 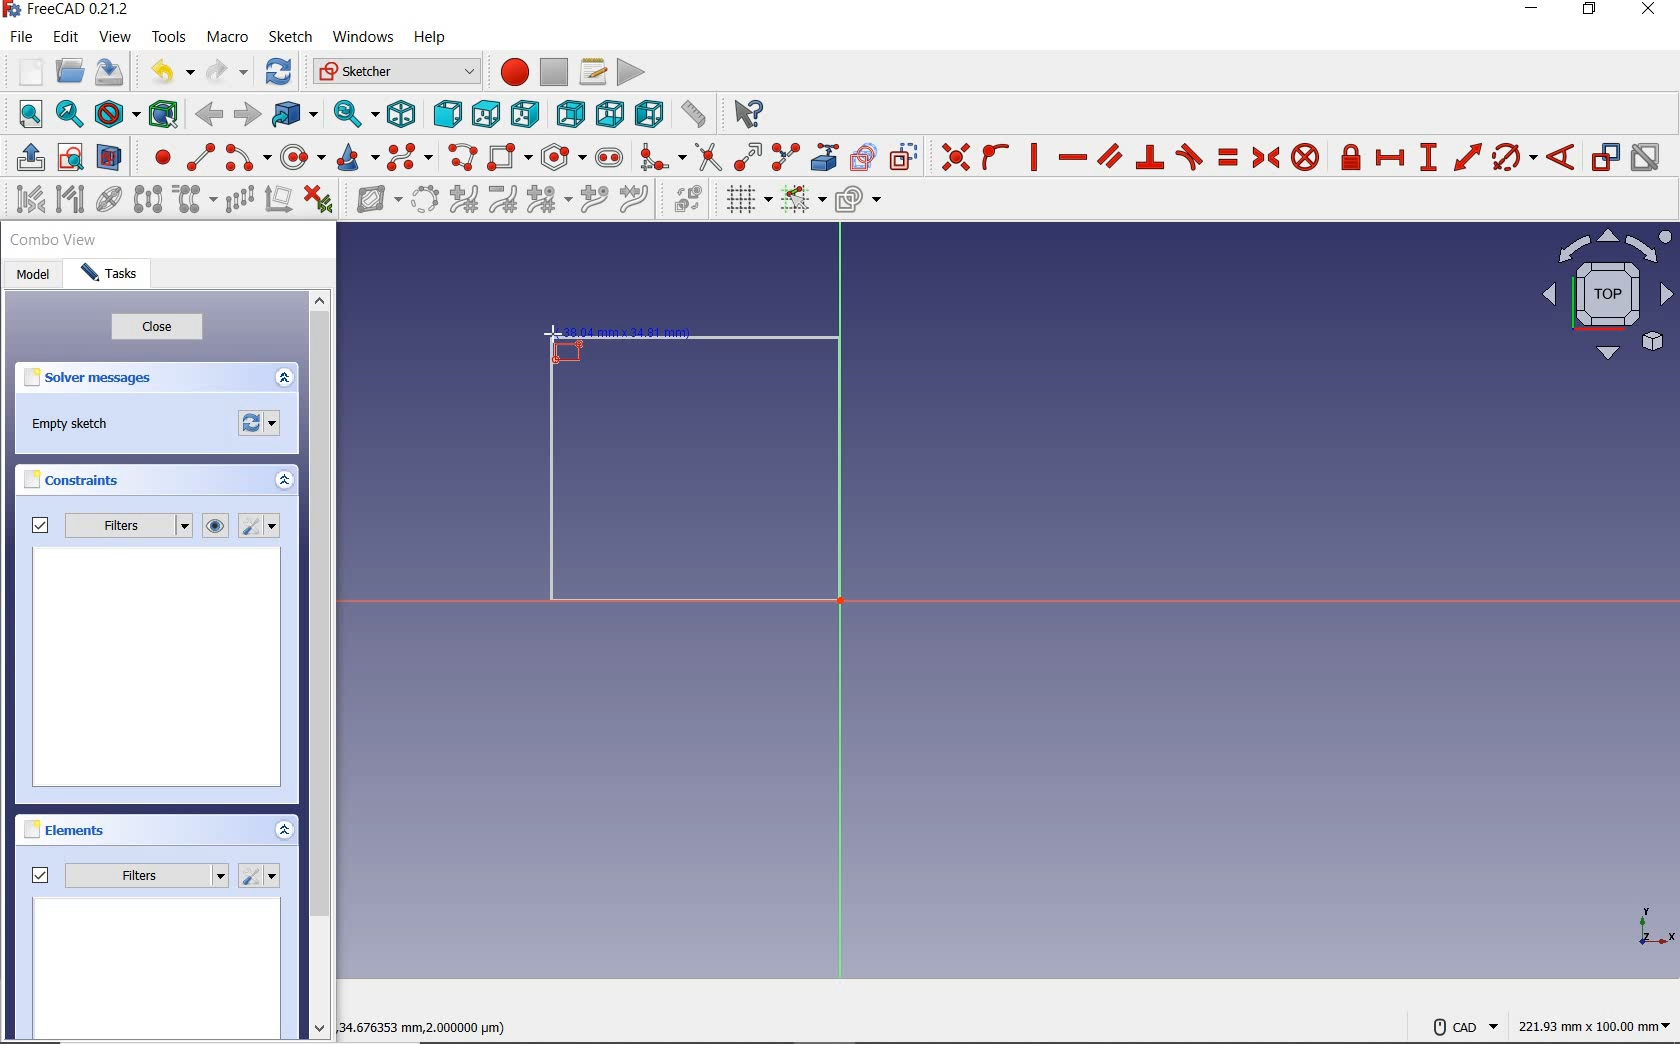 I want to click on constrain vertically, so click(x=1036, y=158).